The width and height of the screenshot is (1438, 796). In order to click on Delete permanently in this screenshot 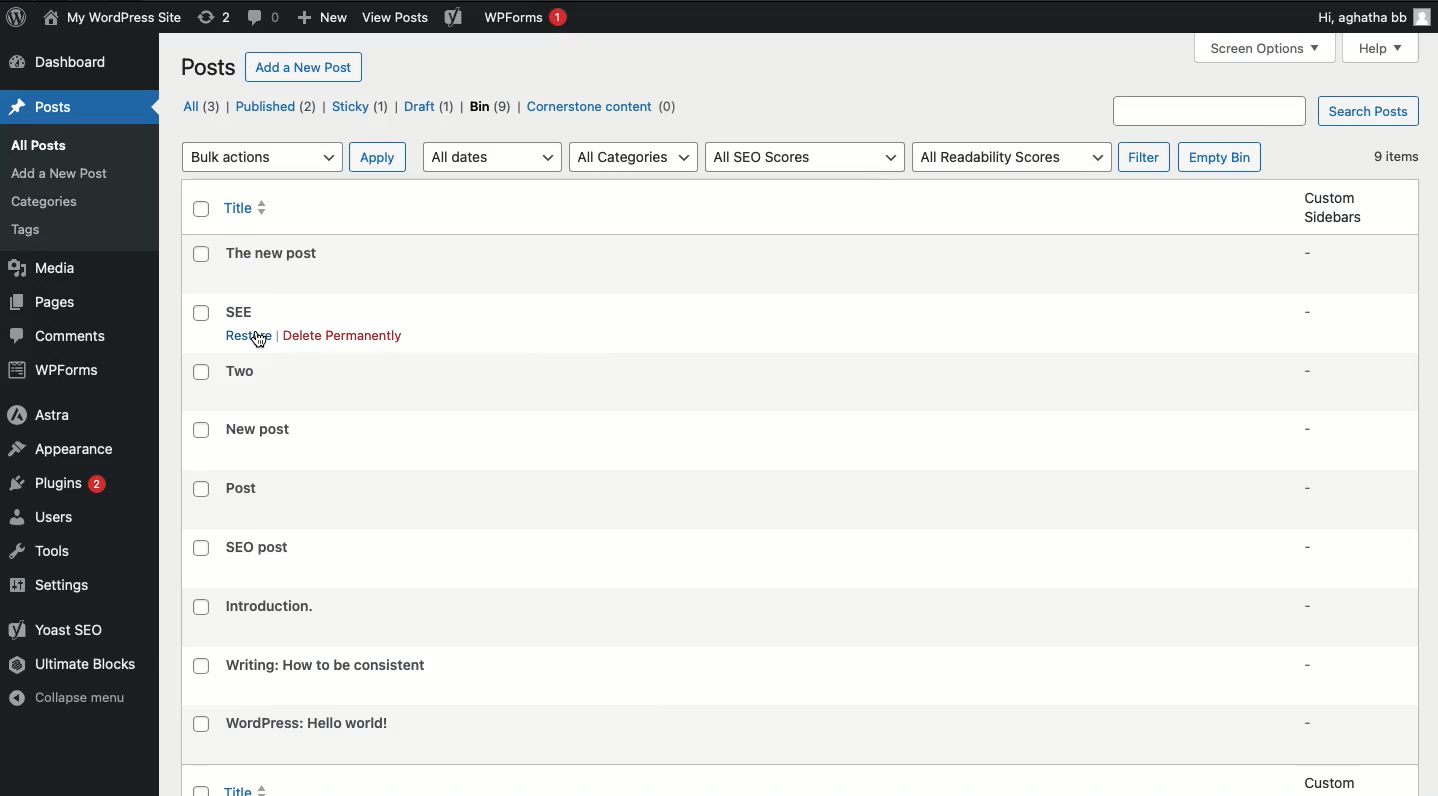, I will do `click(344, 336)`.